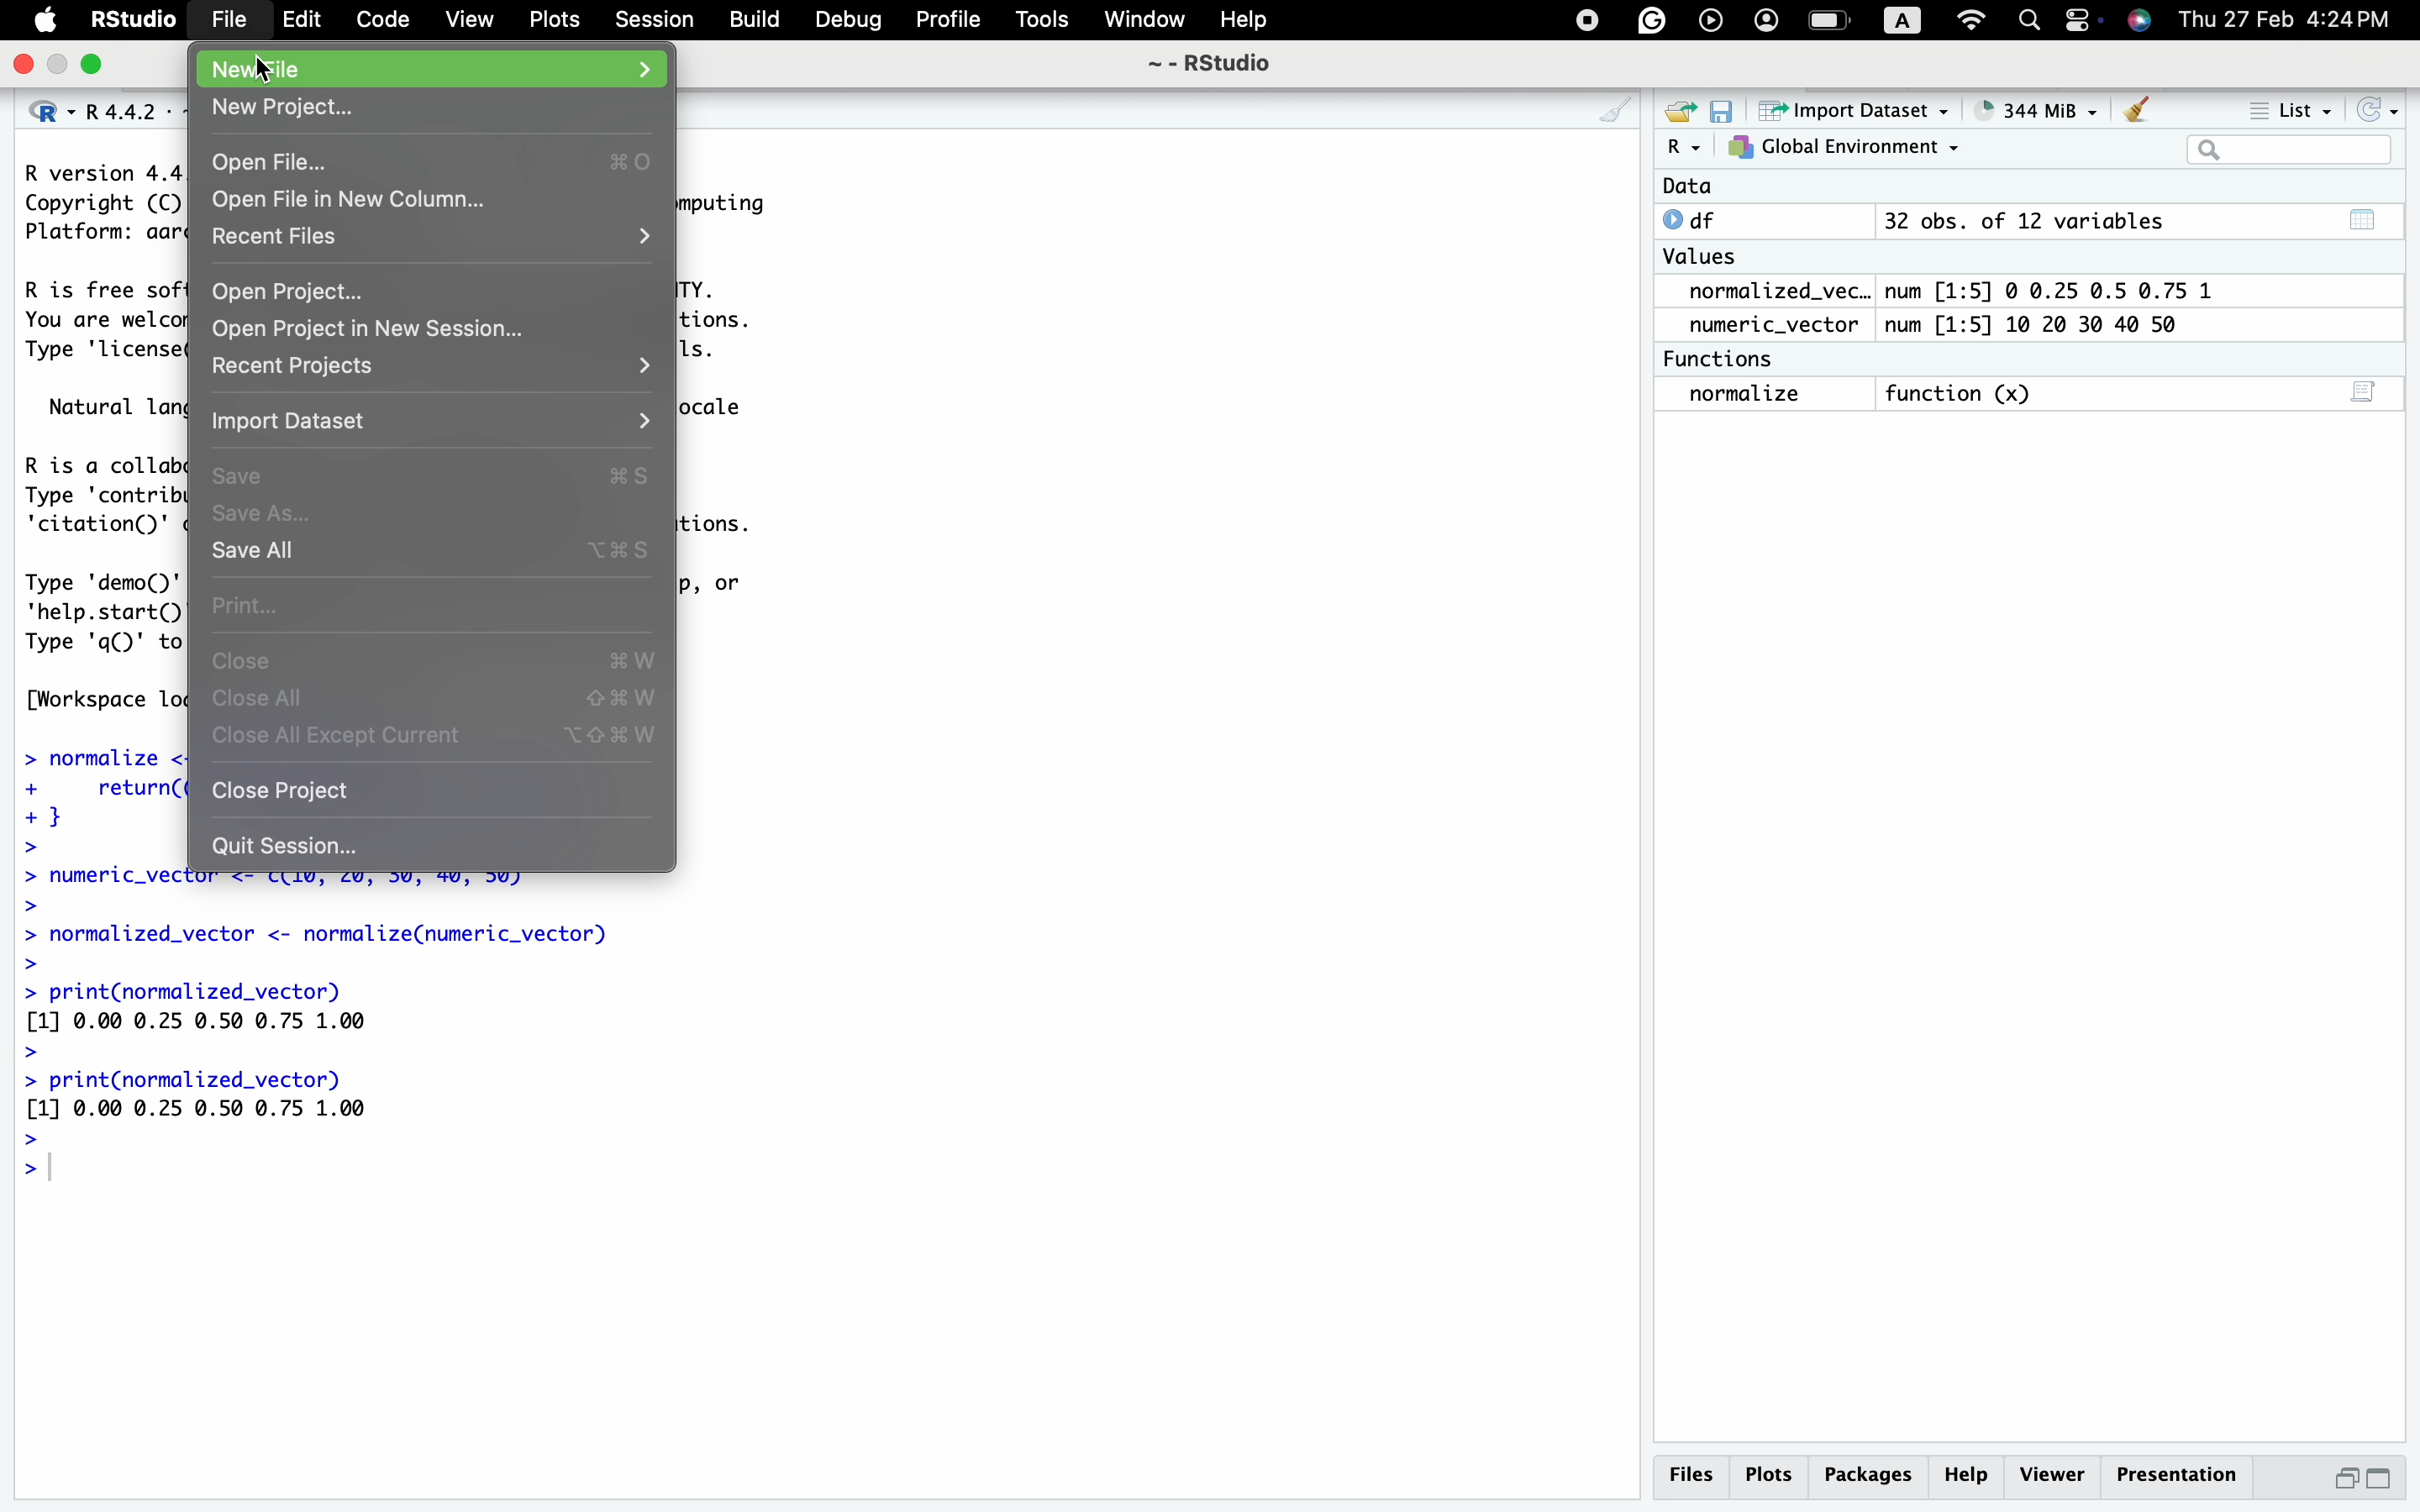  I want to click on Close all except current, so click(344, 735).